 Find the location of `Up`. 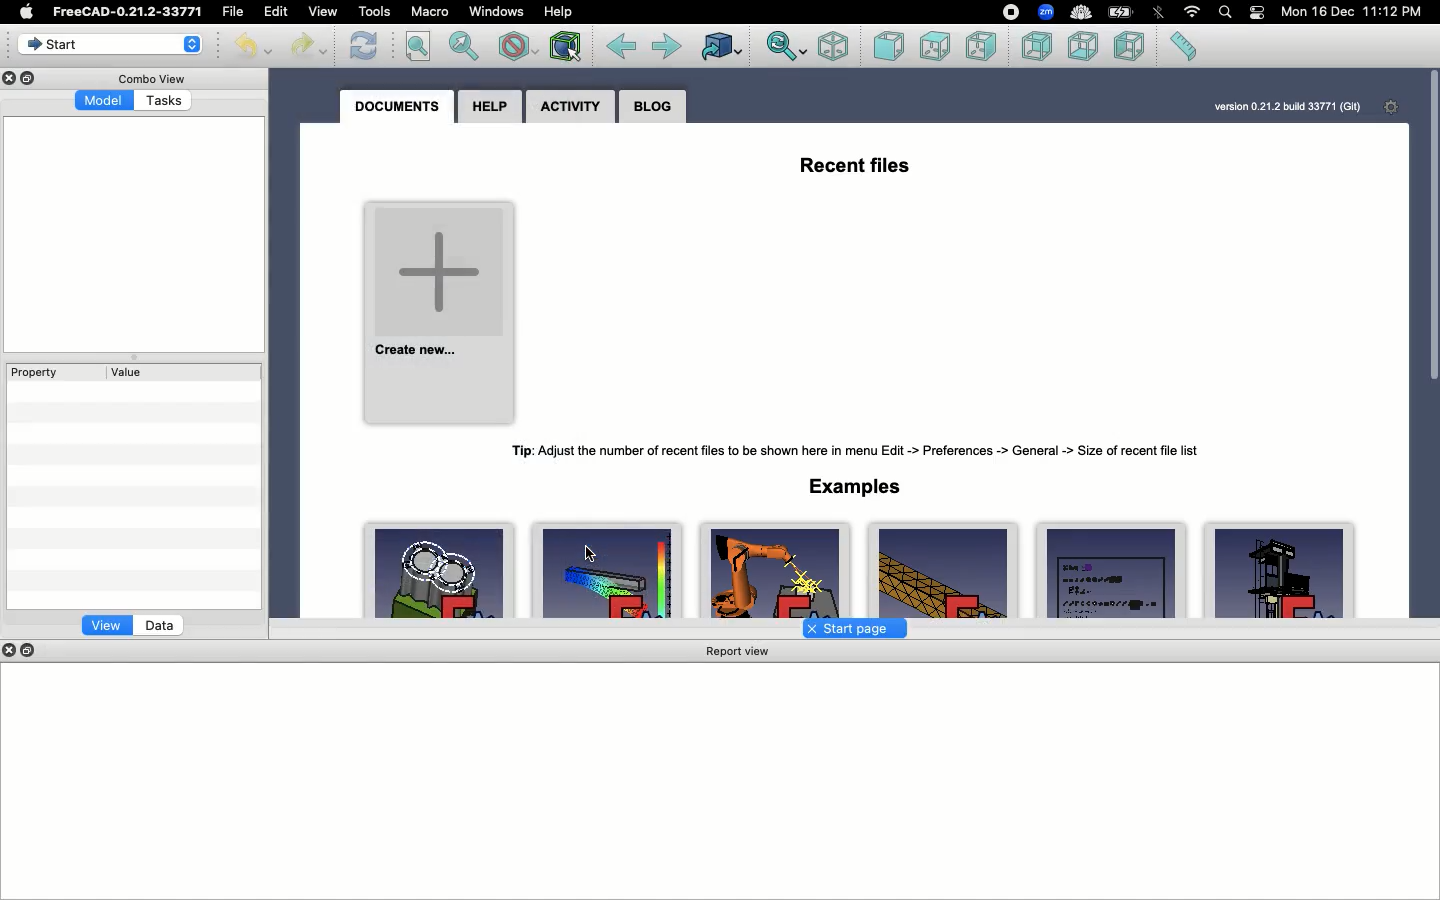

Up is located at coordinates (934, 48).